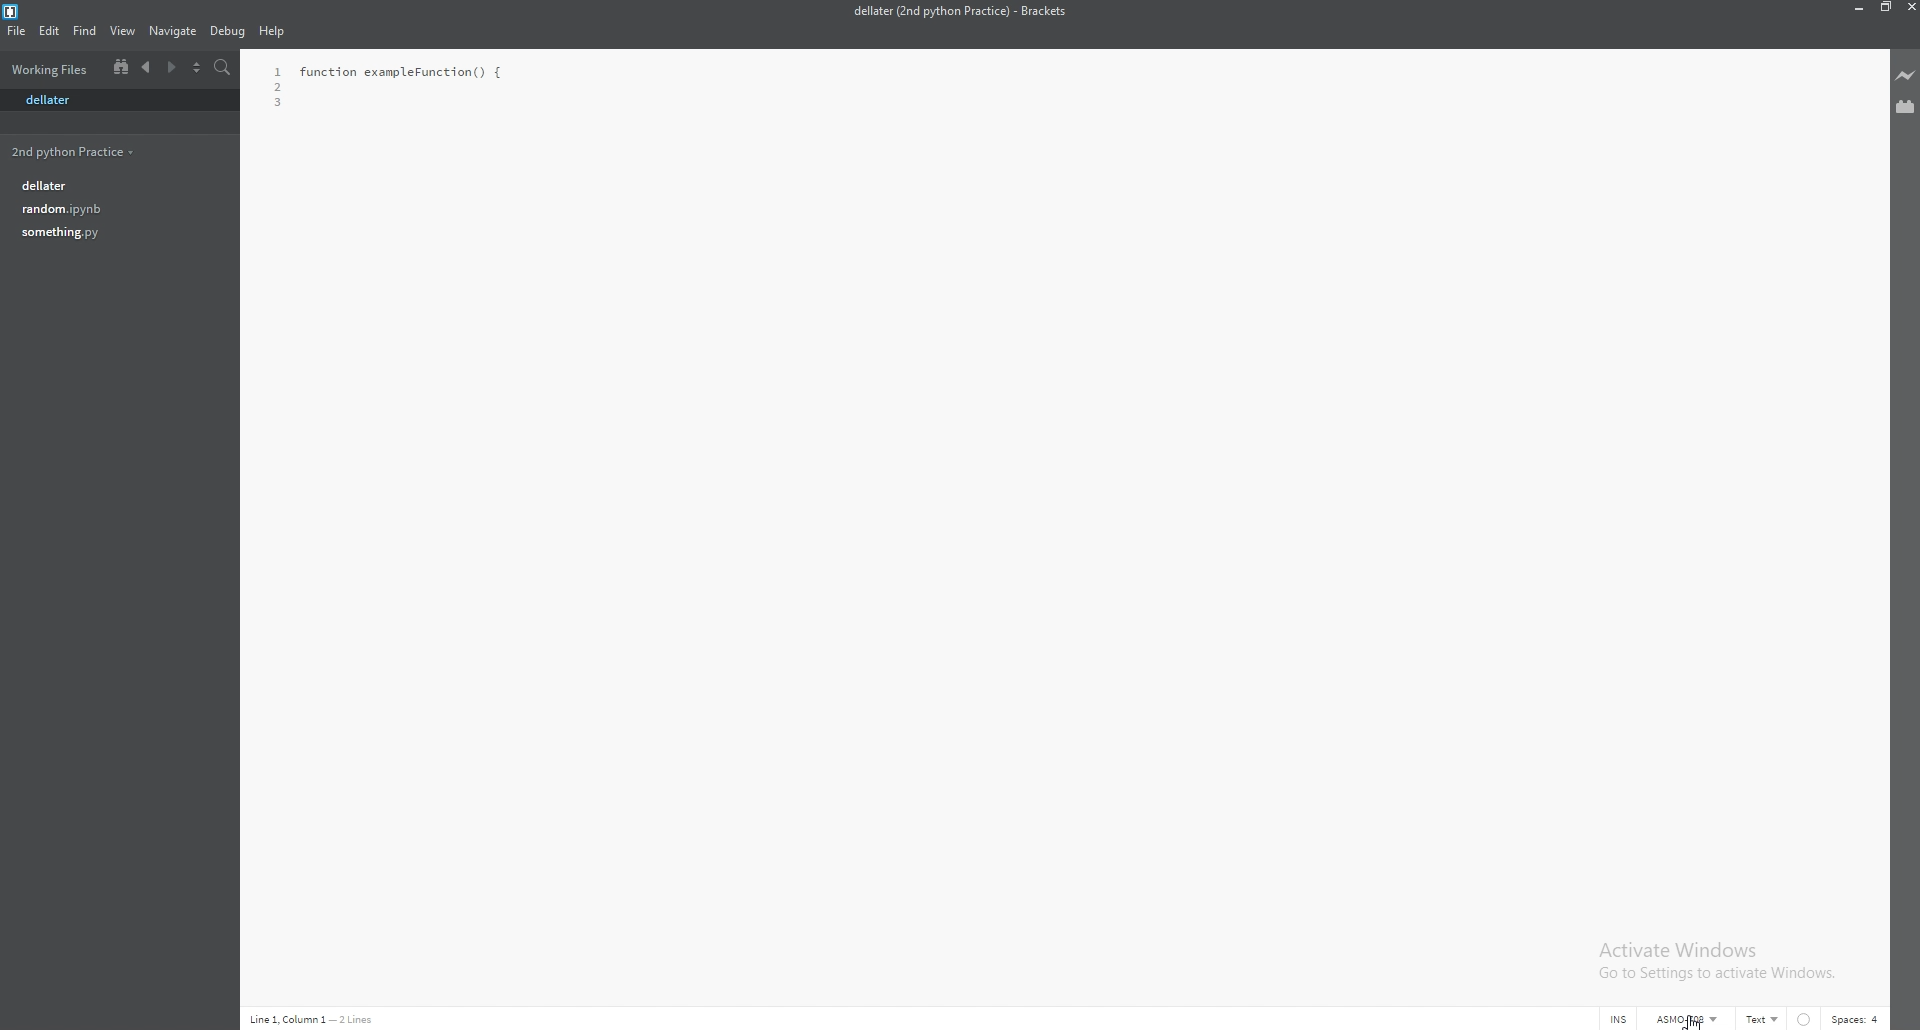 The width and height of the screenshot is (1920, 1030). I want to click on linter, so click(1804, 1019).